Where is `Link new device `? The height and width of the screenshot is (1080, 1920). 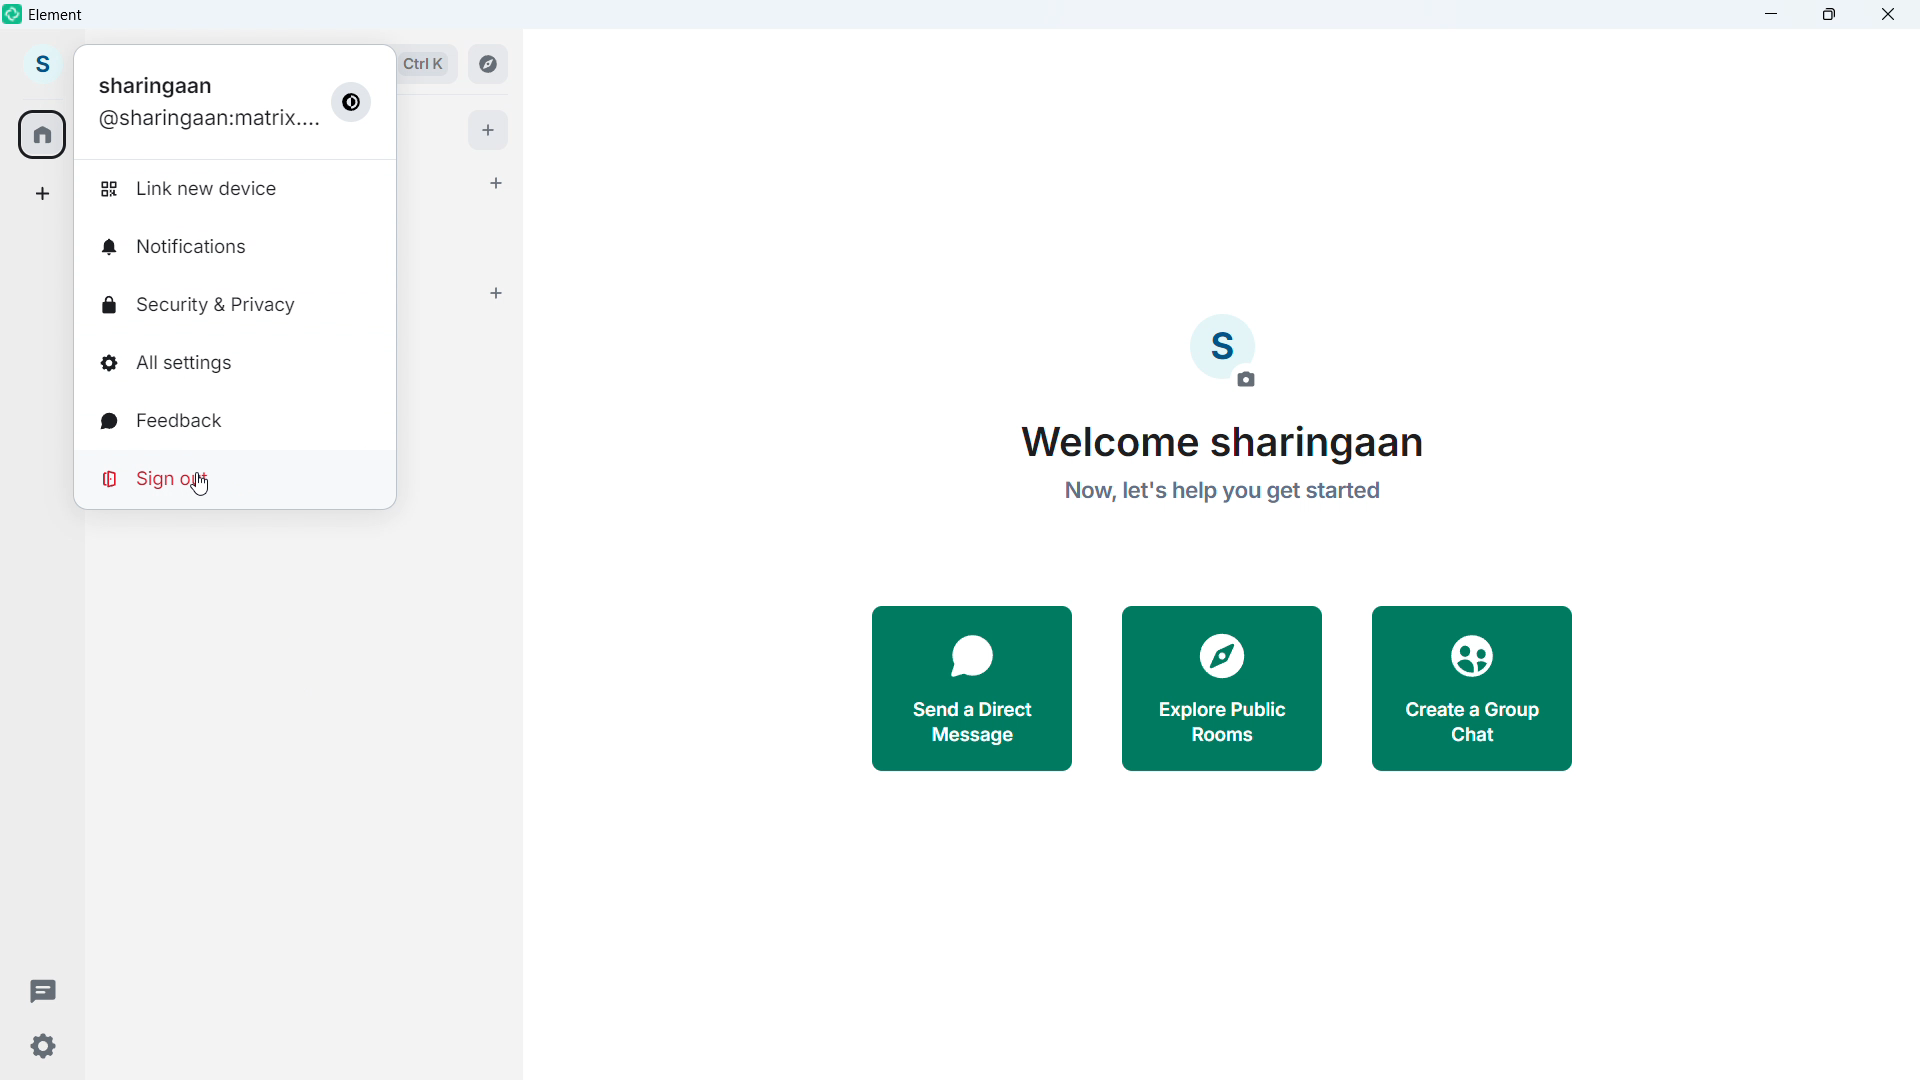
Link new device  is located at coordinates (194, 190).